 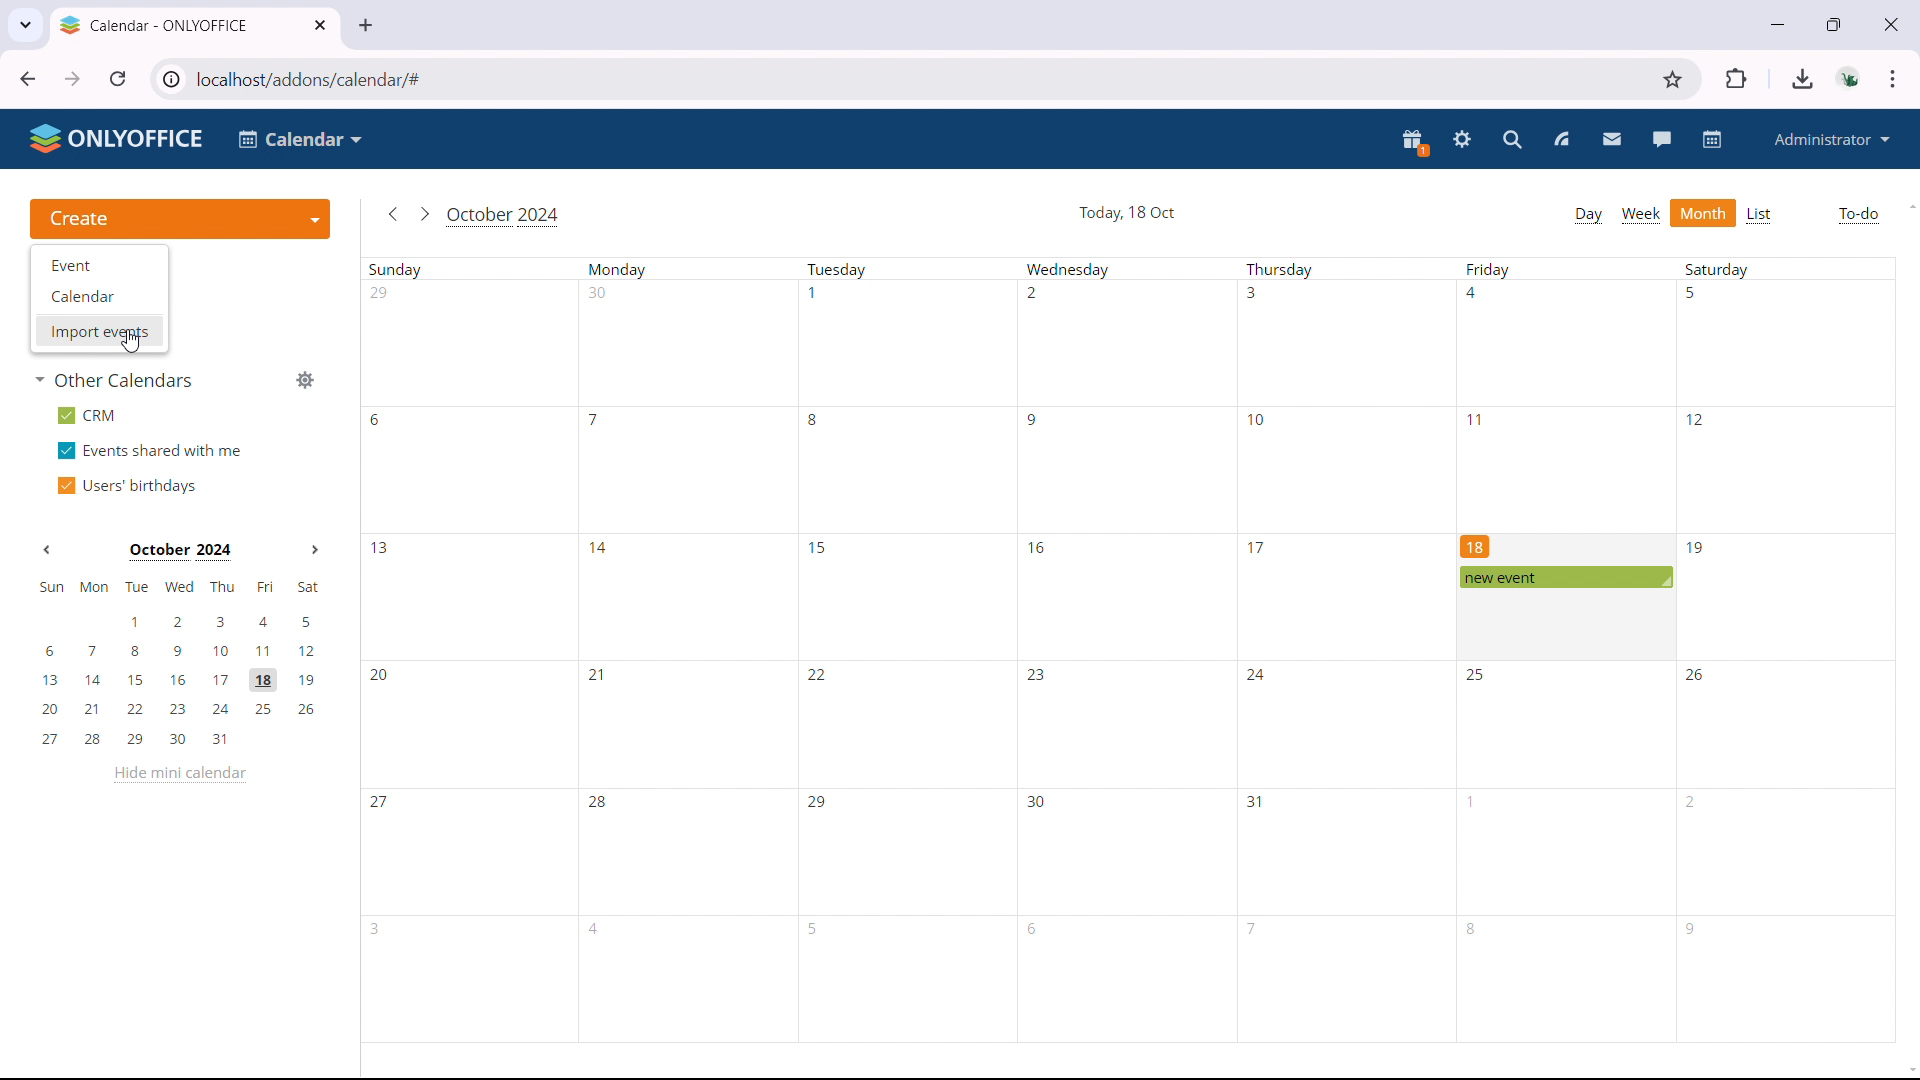 What do you see at coordinates (1908, 205) in the screenshot?
I see `scroll up` at bounding box center [1908, 205].